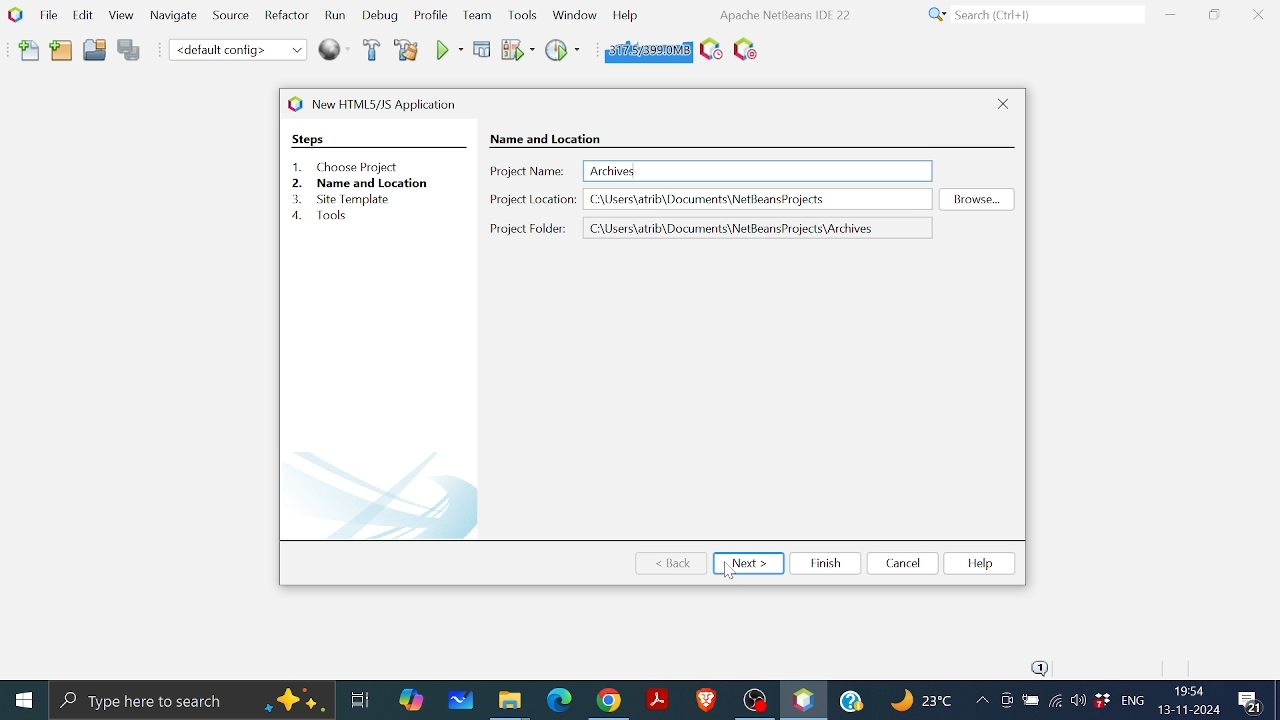  Describe the element at coordinates (339, 217) in the screenshot. I see `4. Tools` at that location.